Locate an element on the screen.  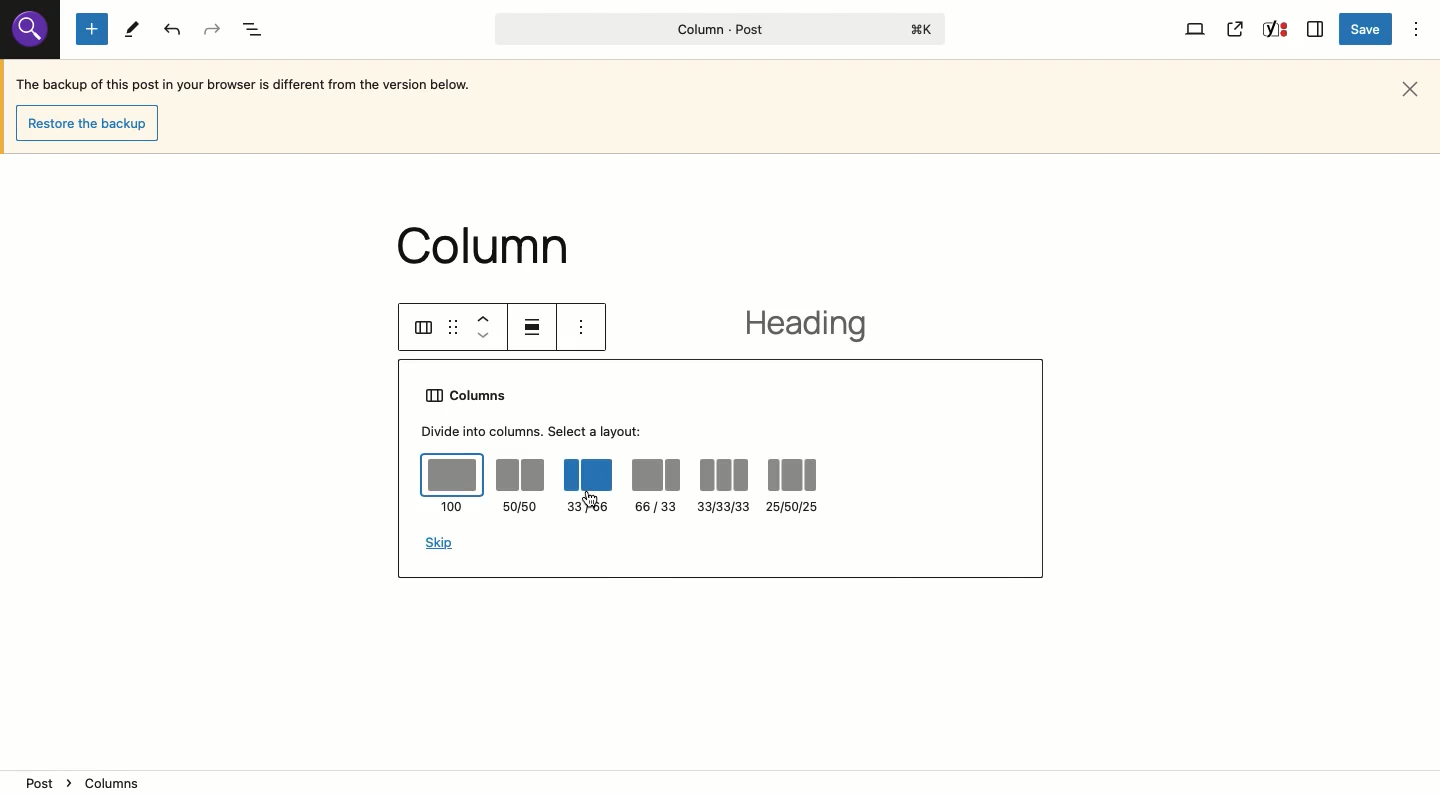
Undo is located at coordinates (174, 30).